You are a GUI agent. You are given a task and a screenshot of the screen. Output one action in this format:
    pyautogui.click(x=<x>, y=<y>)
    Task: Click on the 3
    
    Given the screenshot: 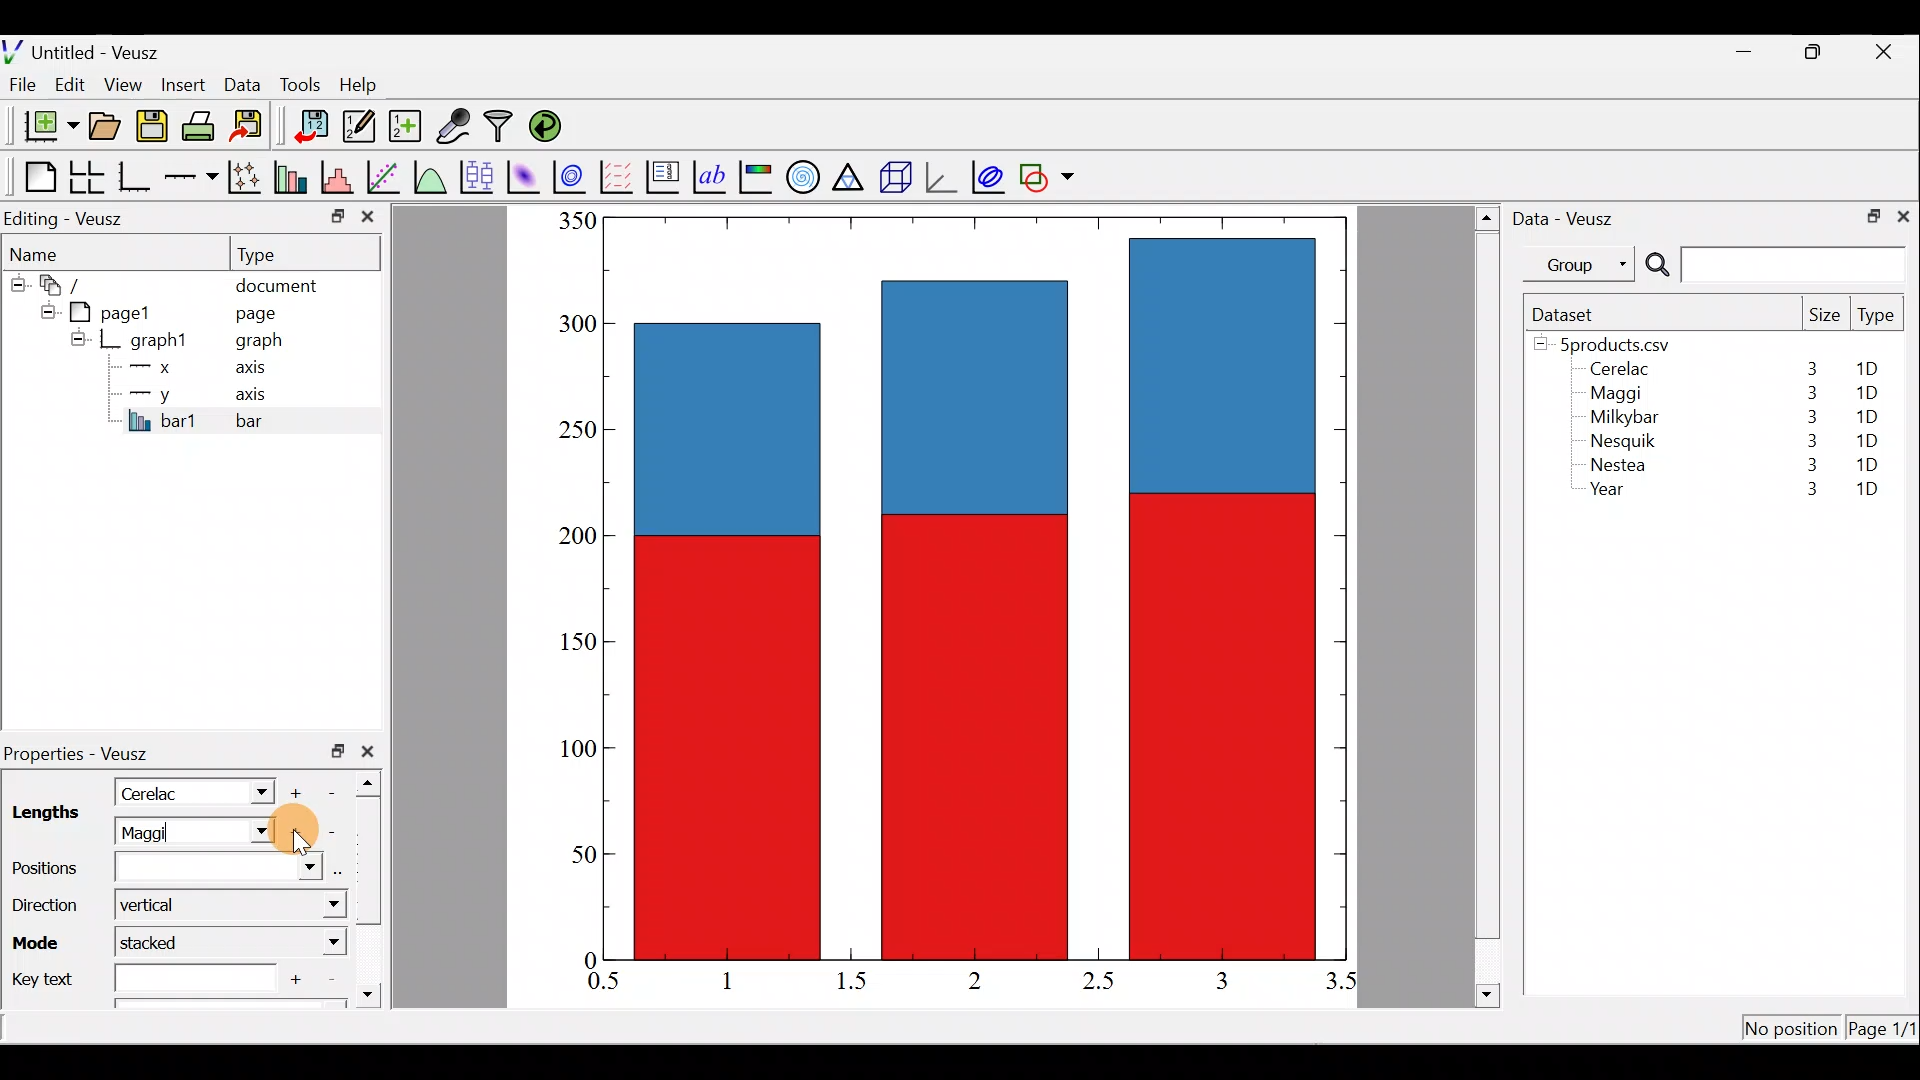 What is the action you would take?
    pyautogui.click(x=1807, y=468)
    